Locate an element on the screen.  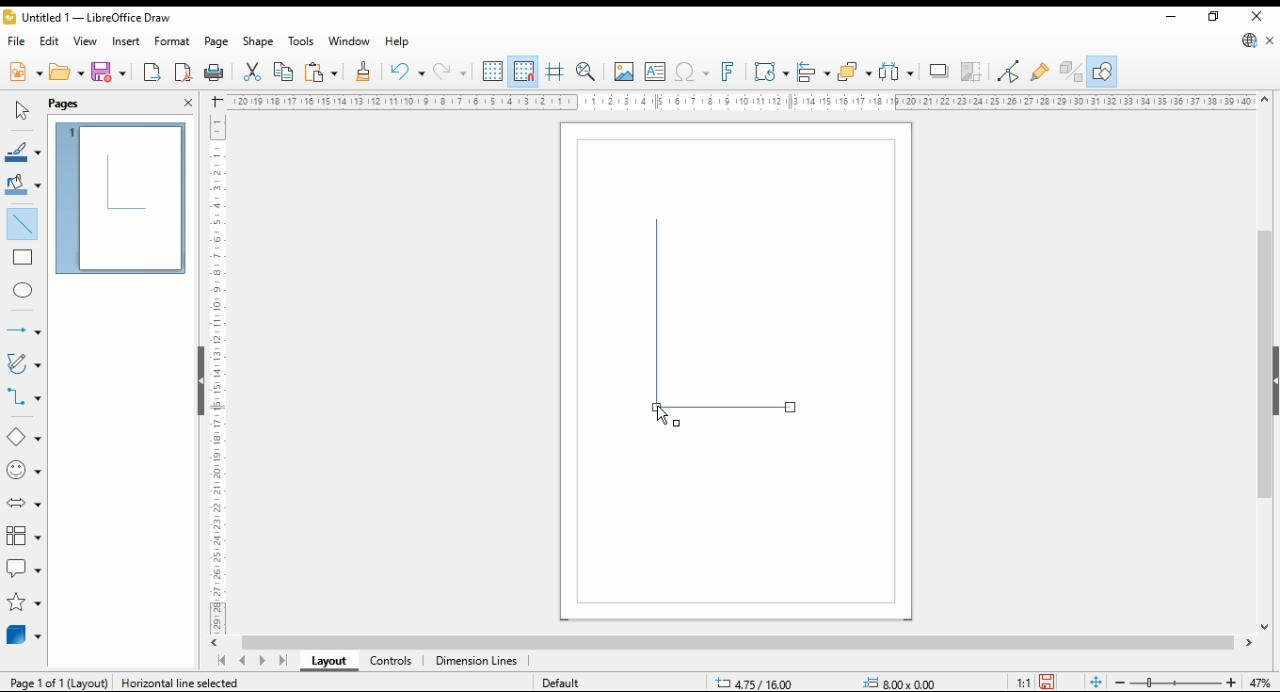
increase zoom is located at coordinates (1235, 683).